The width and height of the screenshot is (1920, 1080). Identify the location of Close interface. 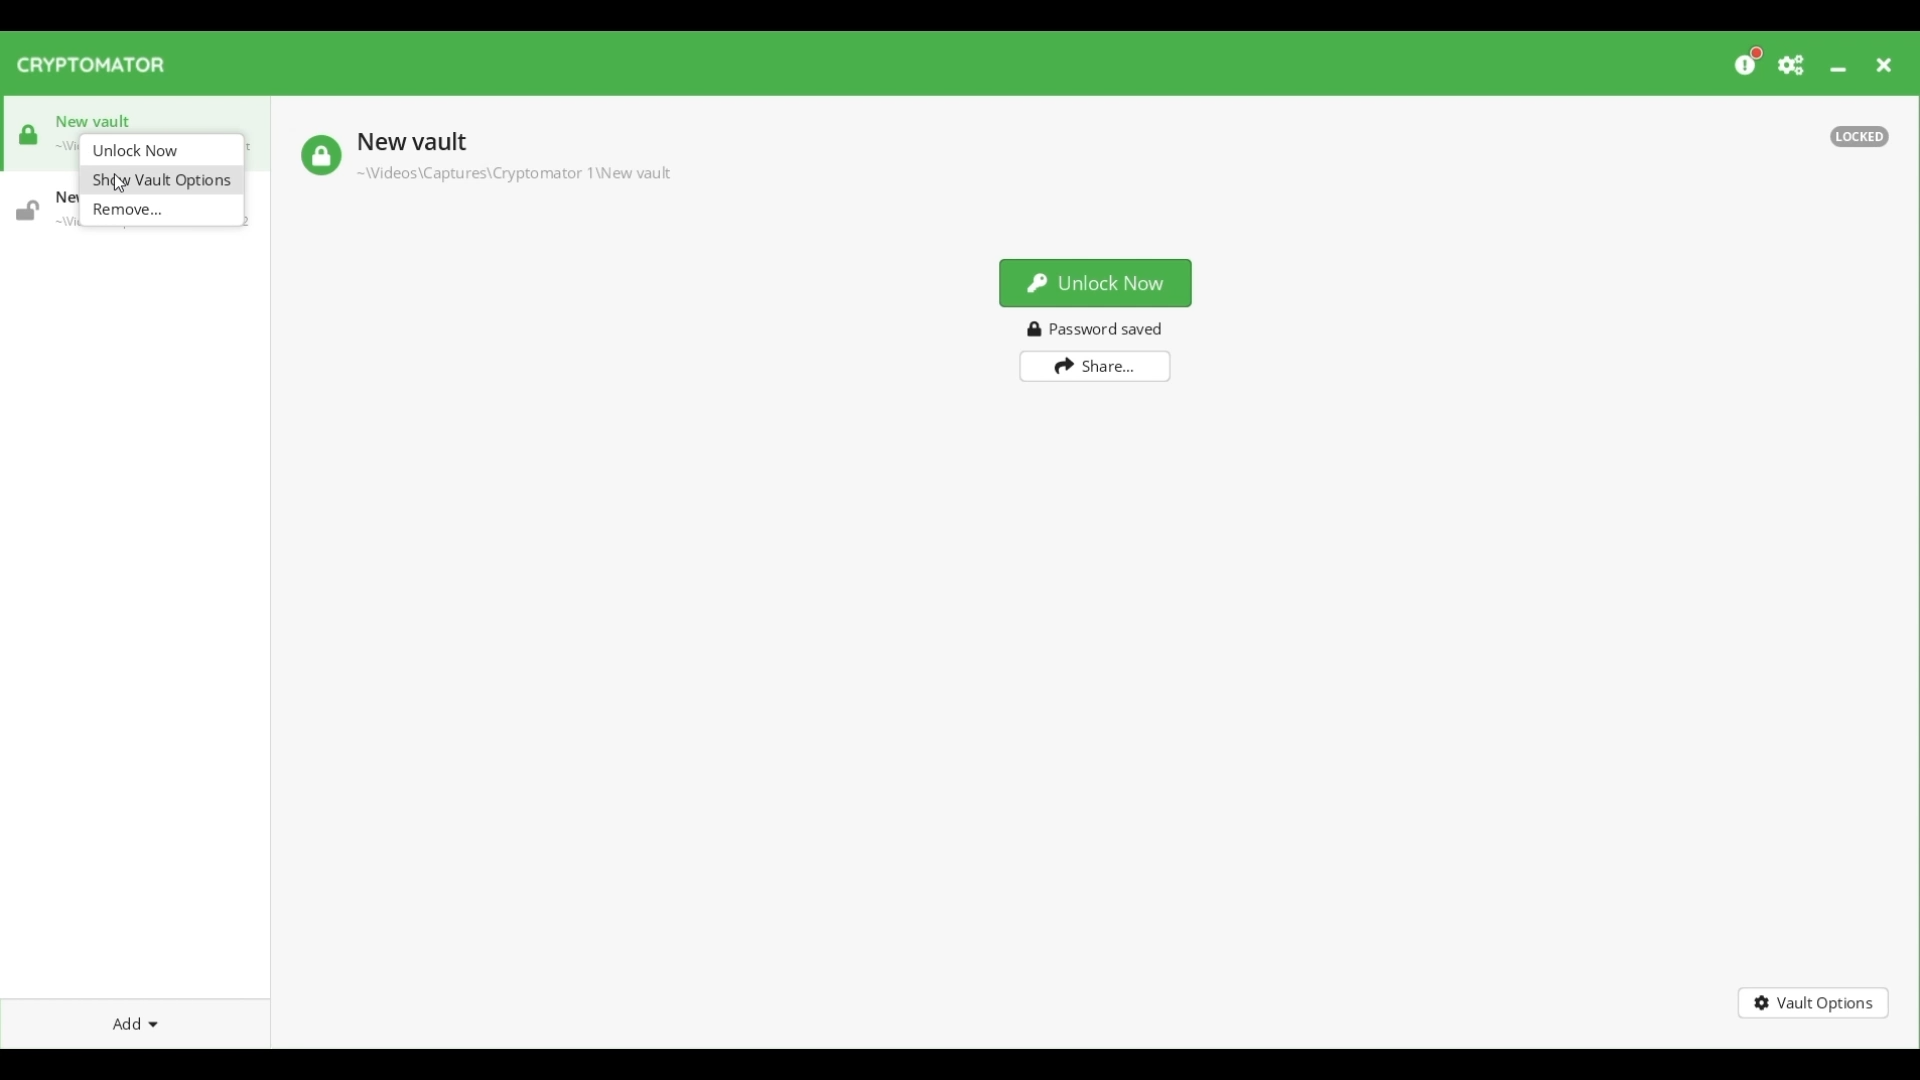
(1884, 65).